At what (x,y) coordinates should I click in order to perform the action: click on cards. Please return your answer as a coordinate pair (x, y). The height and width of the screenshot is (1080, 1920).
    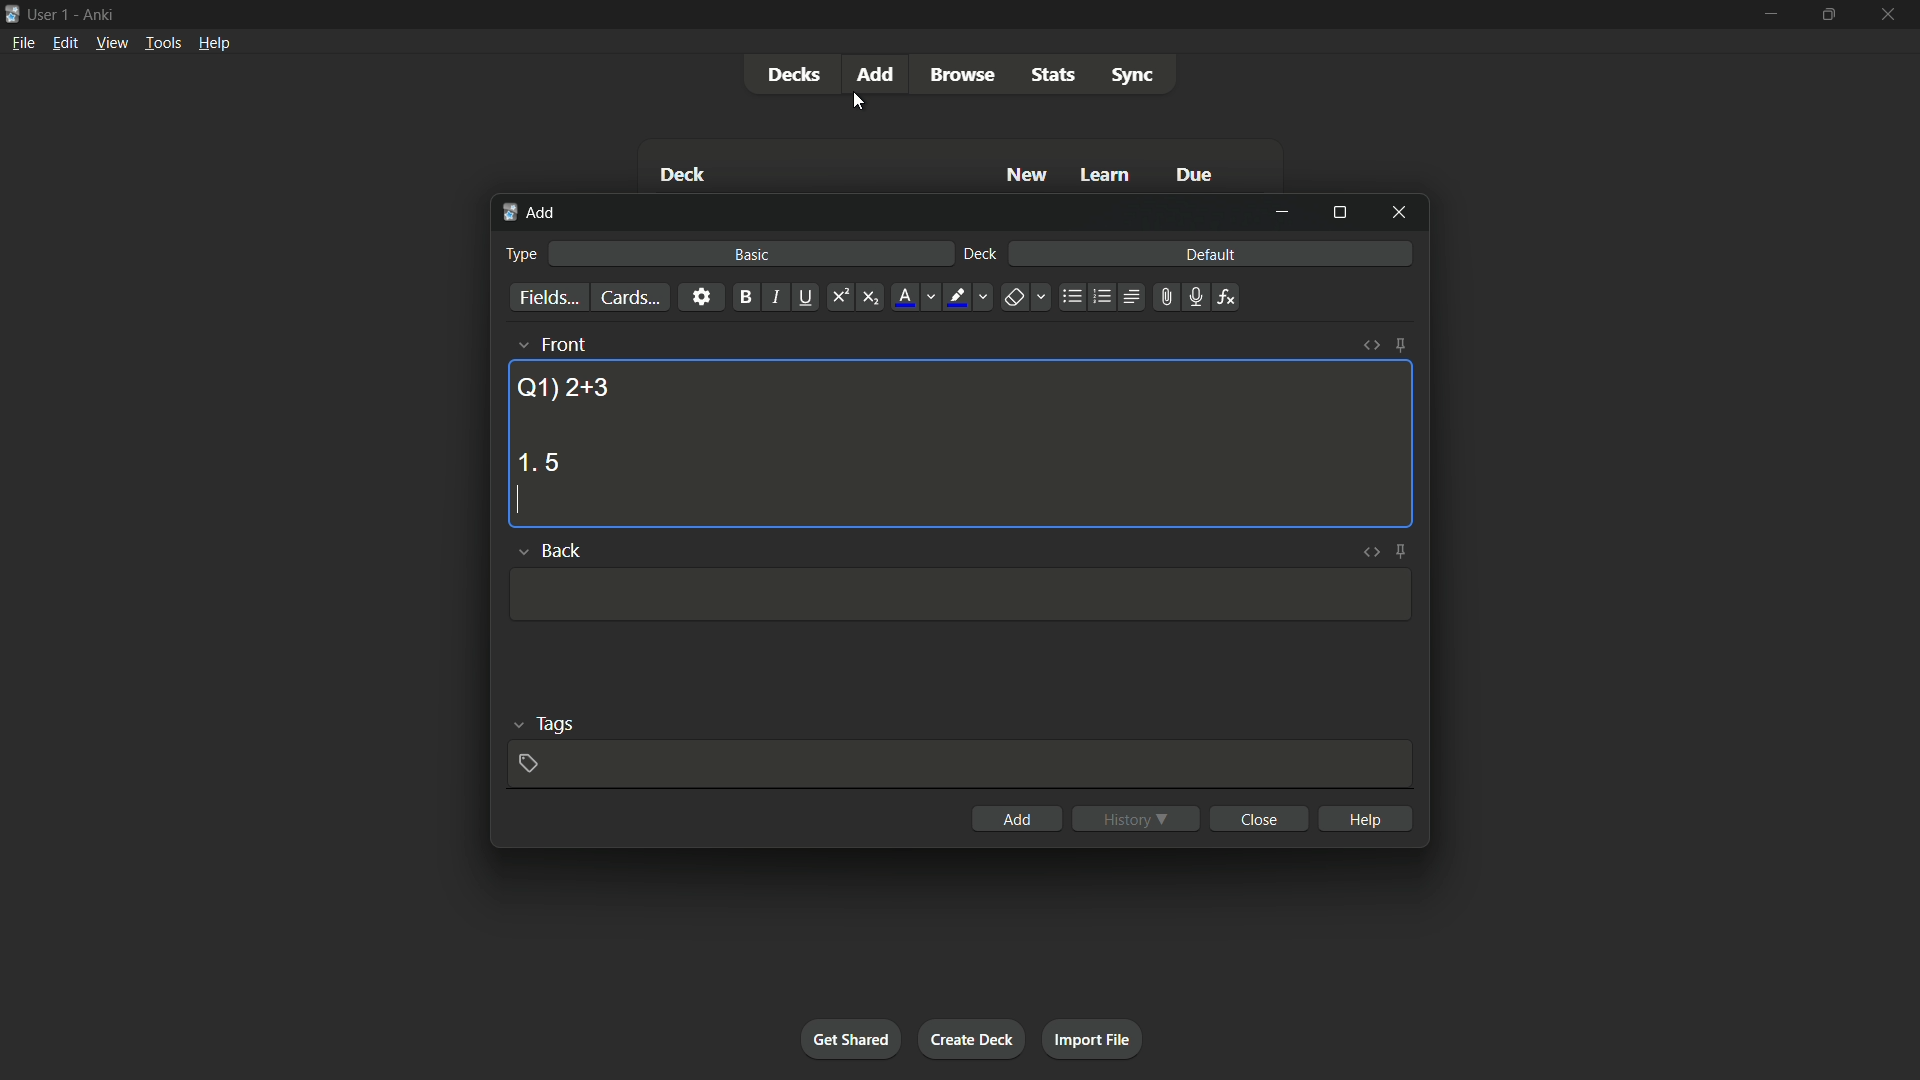
    Looking at the image, I should click on (629, 298).